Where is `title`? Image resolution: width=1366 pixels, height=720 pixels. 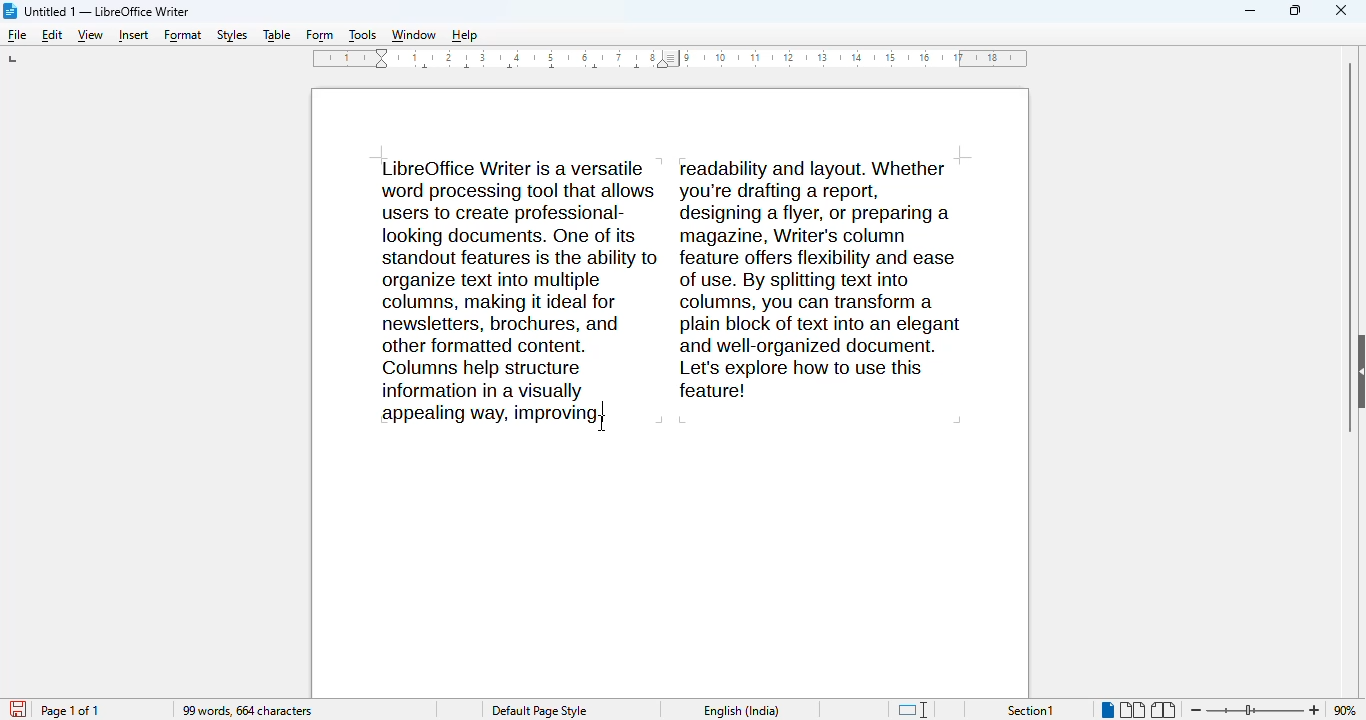 title is located at coordinates (106, 11).